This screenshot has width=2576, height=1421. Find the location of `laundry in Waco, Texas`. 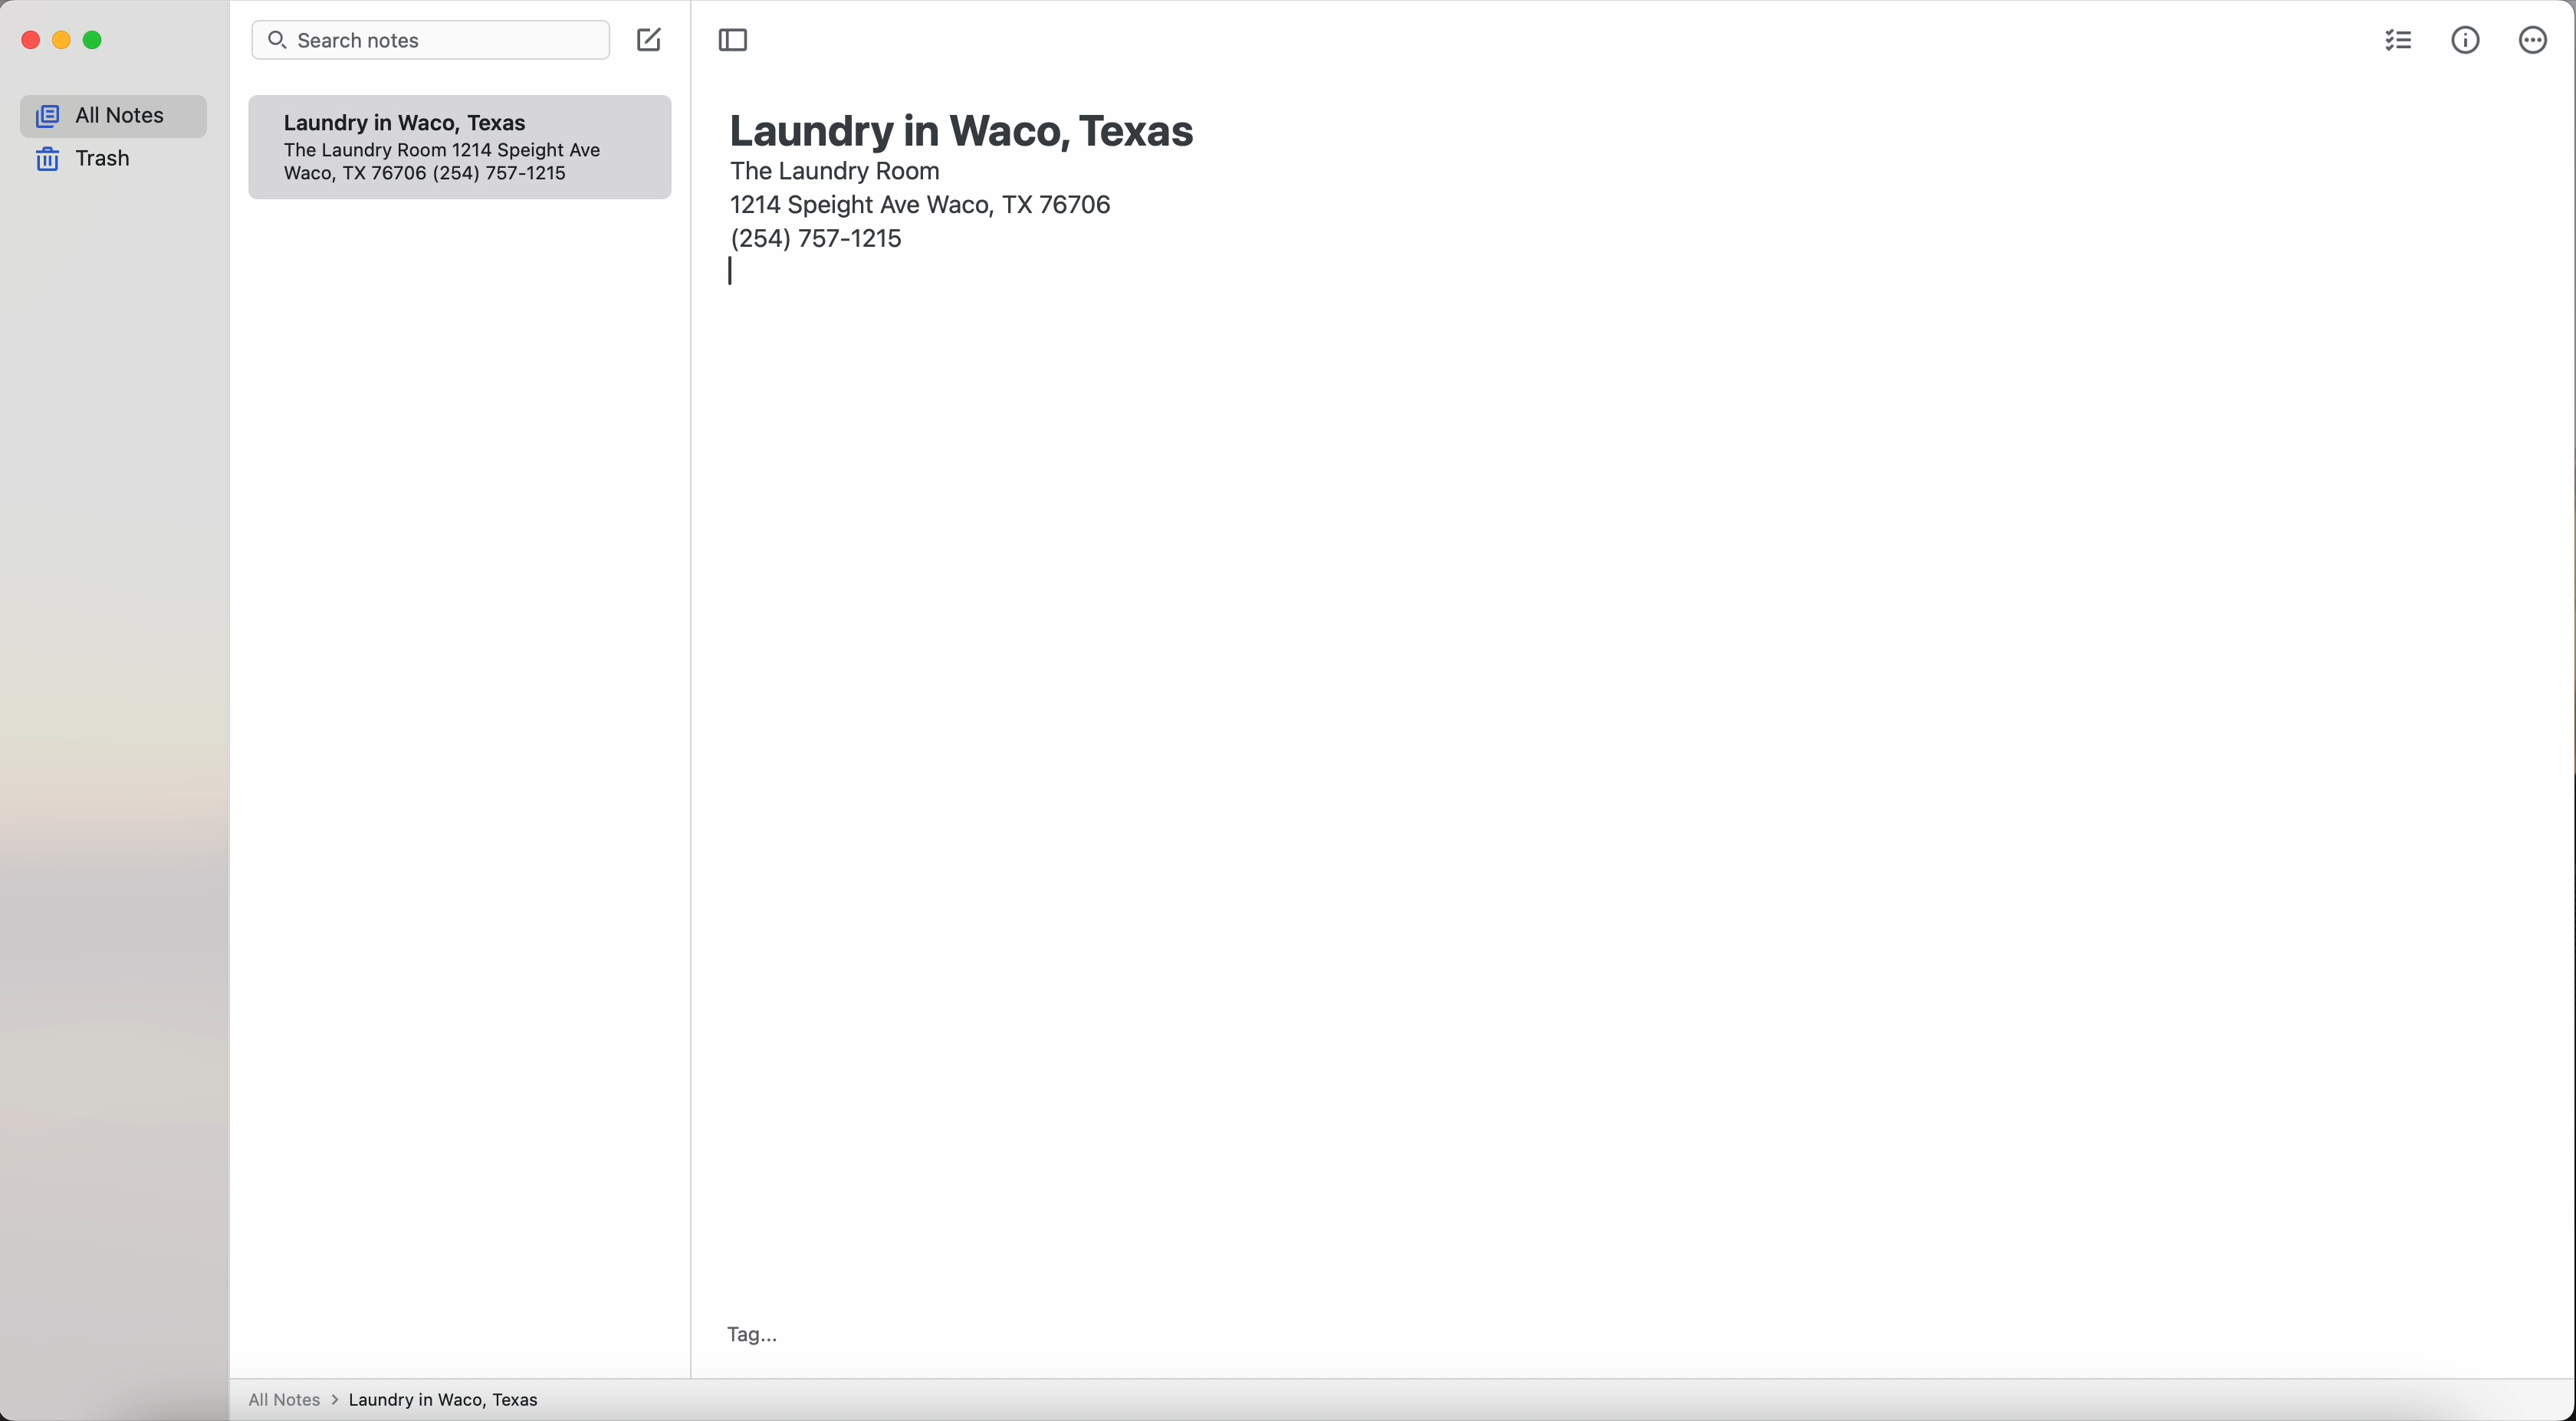

laundry in Waco, Texas is located at coordinates (966, 129).